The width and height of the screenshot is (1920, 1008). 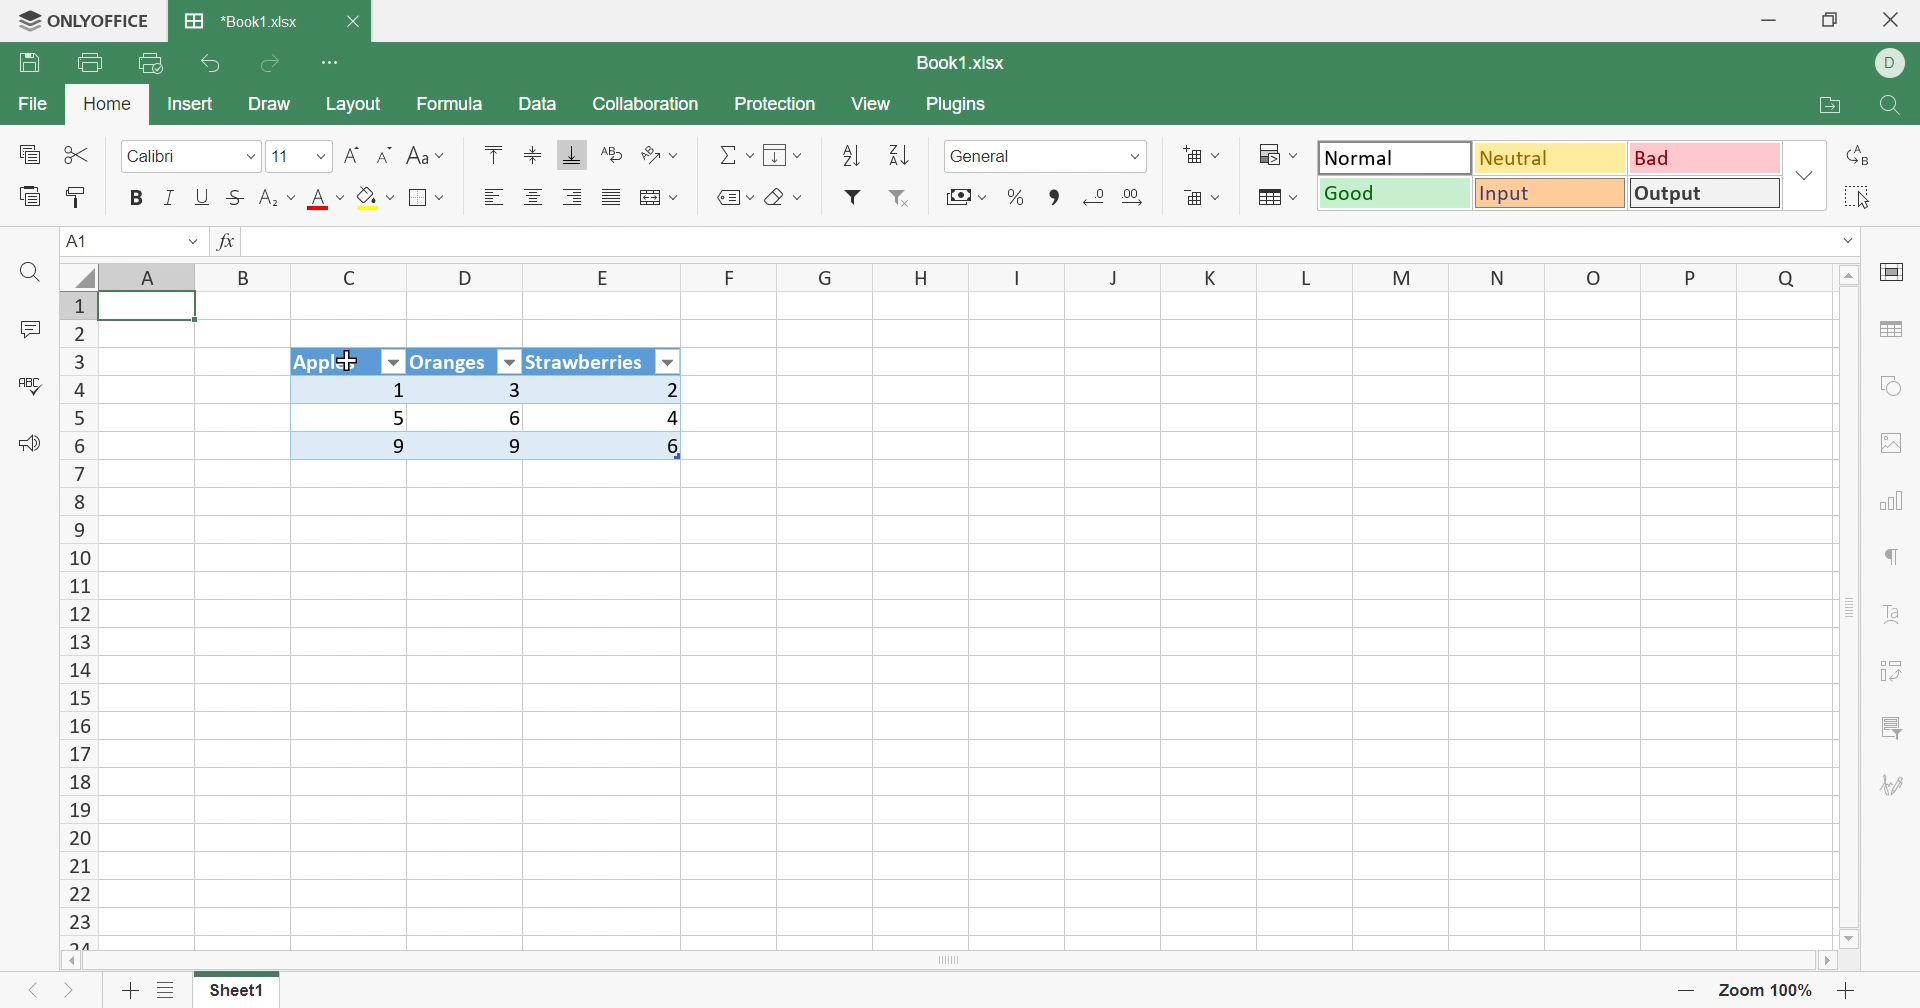 I want to click on Calibri, so click(x=153, y=157).